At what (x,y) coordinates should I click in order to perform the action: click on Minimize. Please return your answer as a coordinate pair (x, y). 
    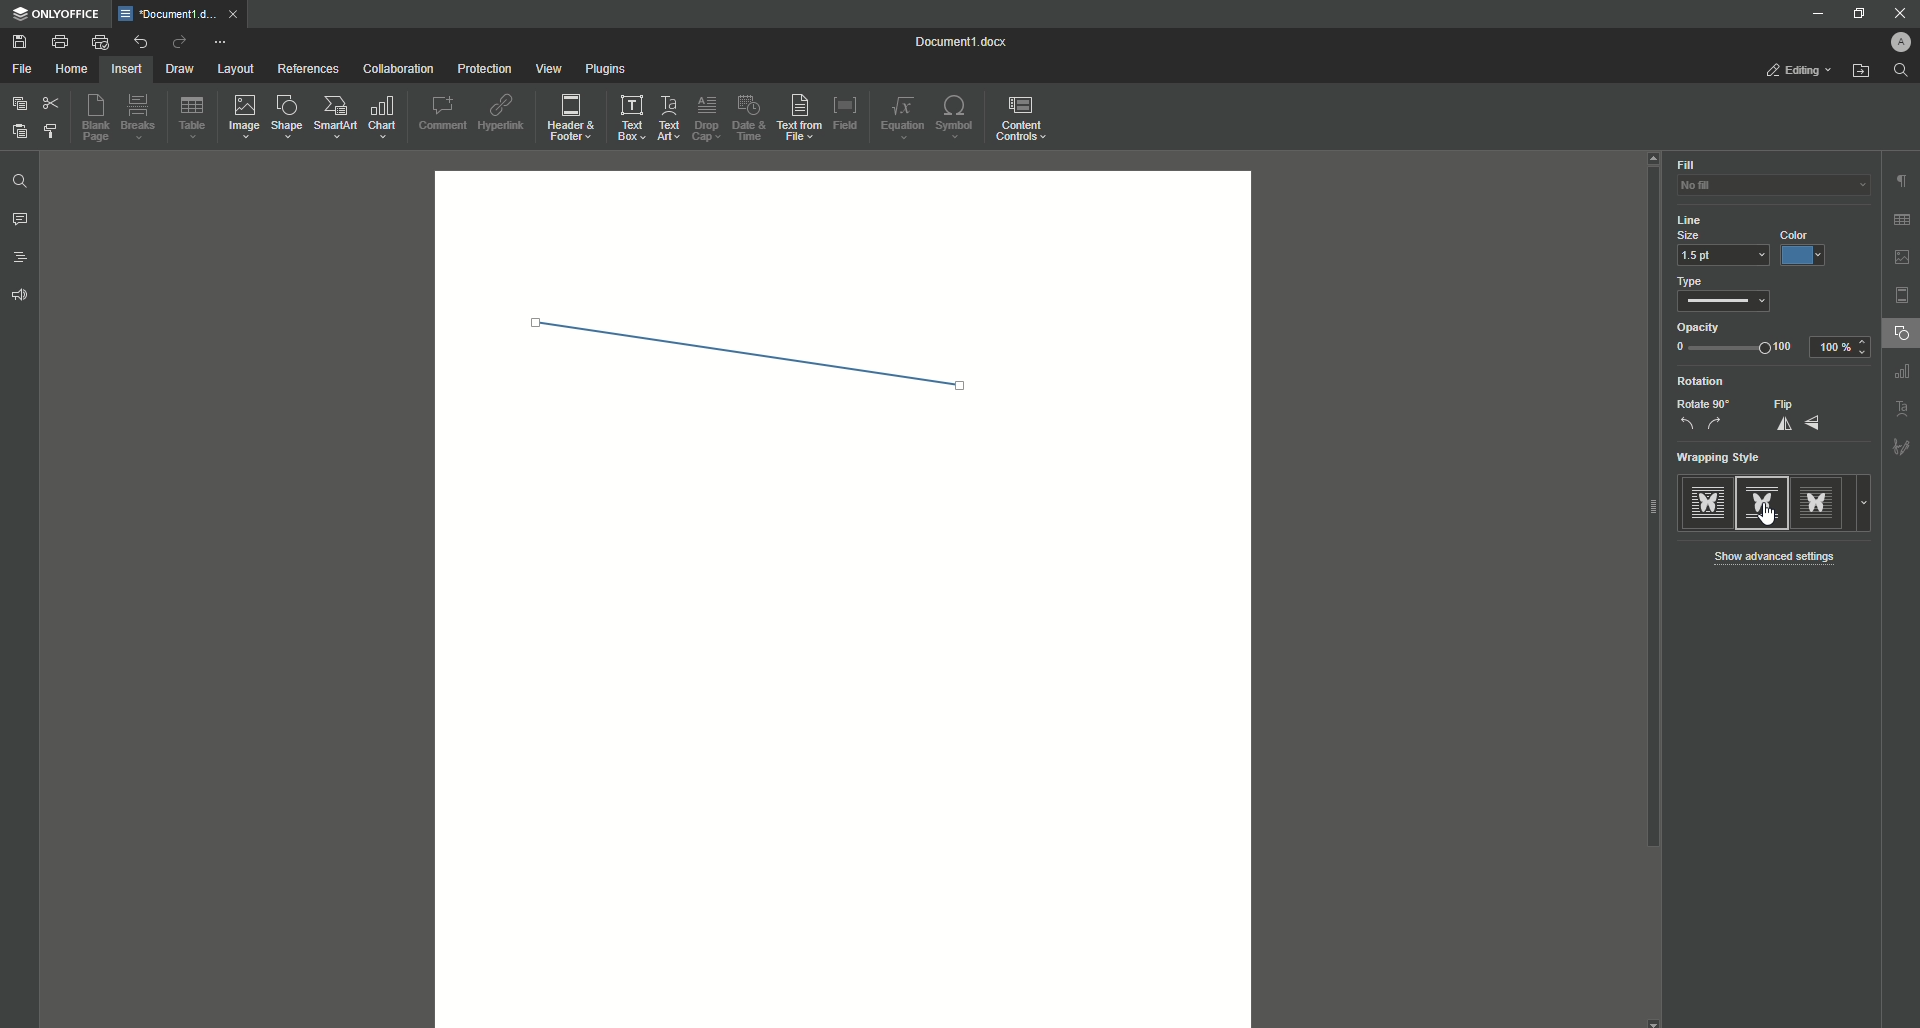
    Looking at the image, I should click on (1812, 13).